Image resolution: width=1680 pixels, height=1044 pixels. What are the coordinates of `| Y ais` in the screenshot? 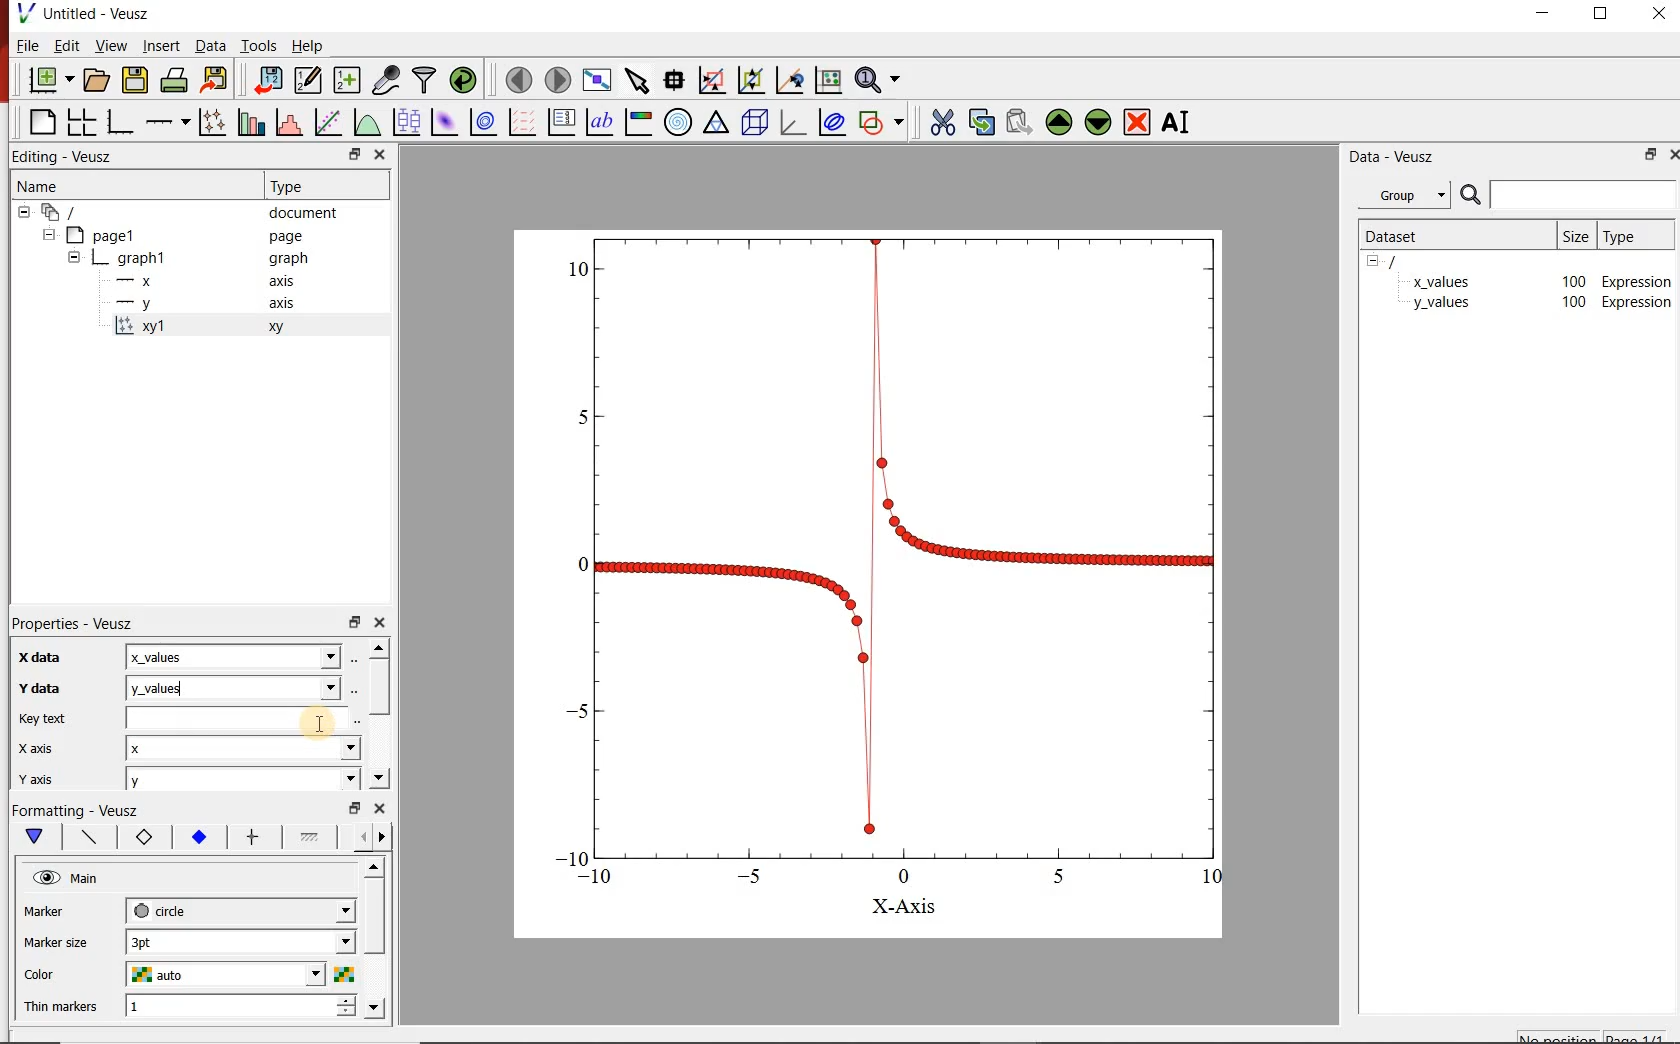 It's located at (44, 780).